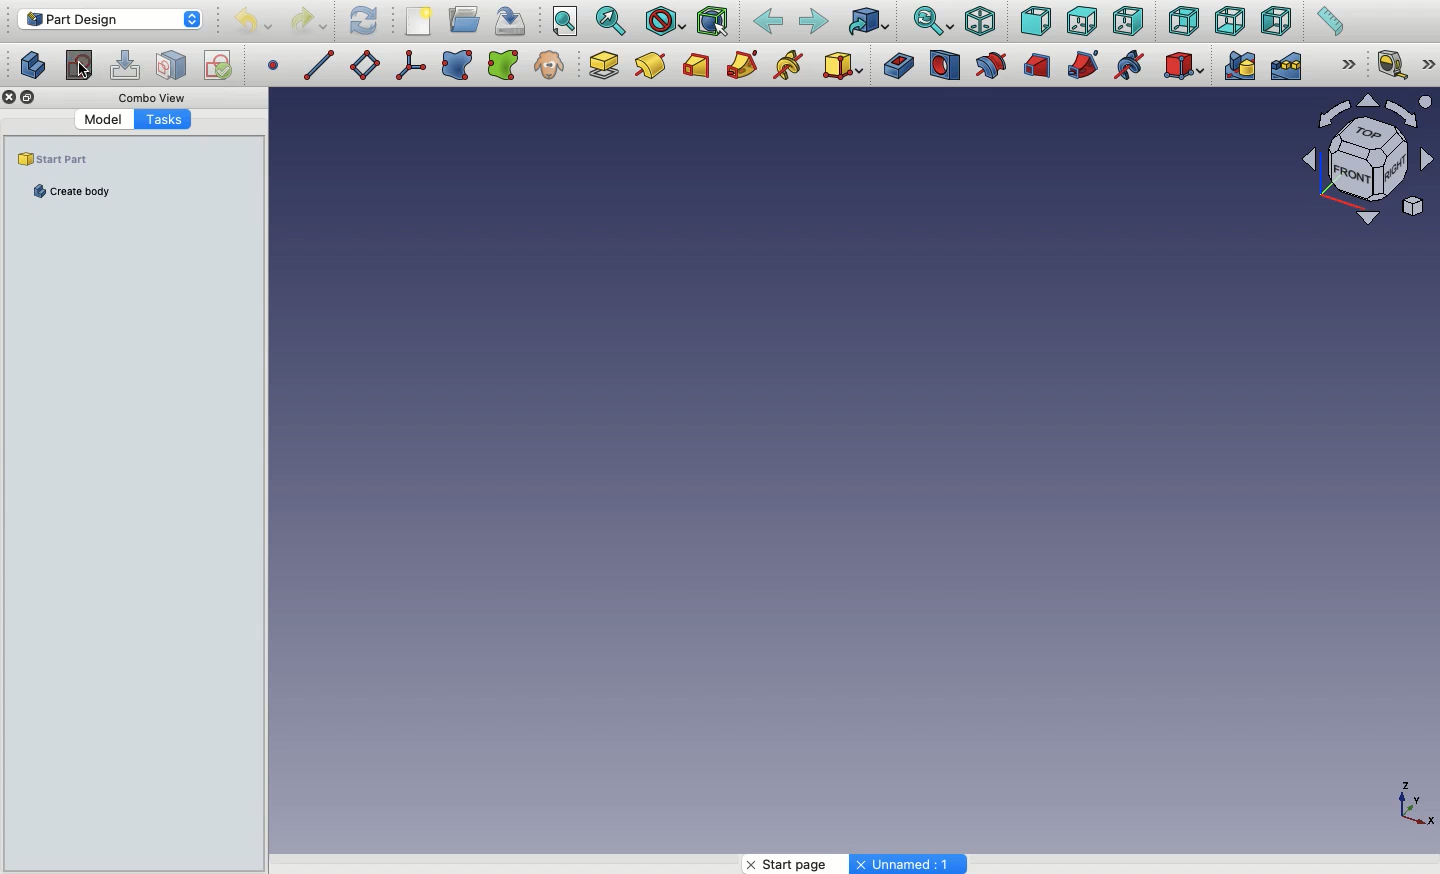 The width and height of the screenshot is (1440, 874). I want to click on Local coordinate system, so click(411, 67).